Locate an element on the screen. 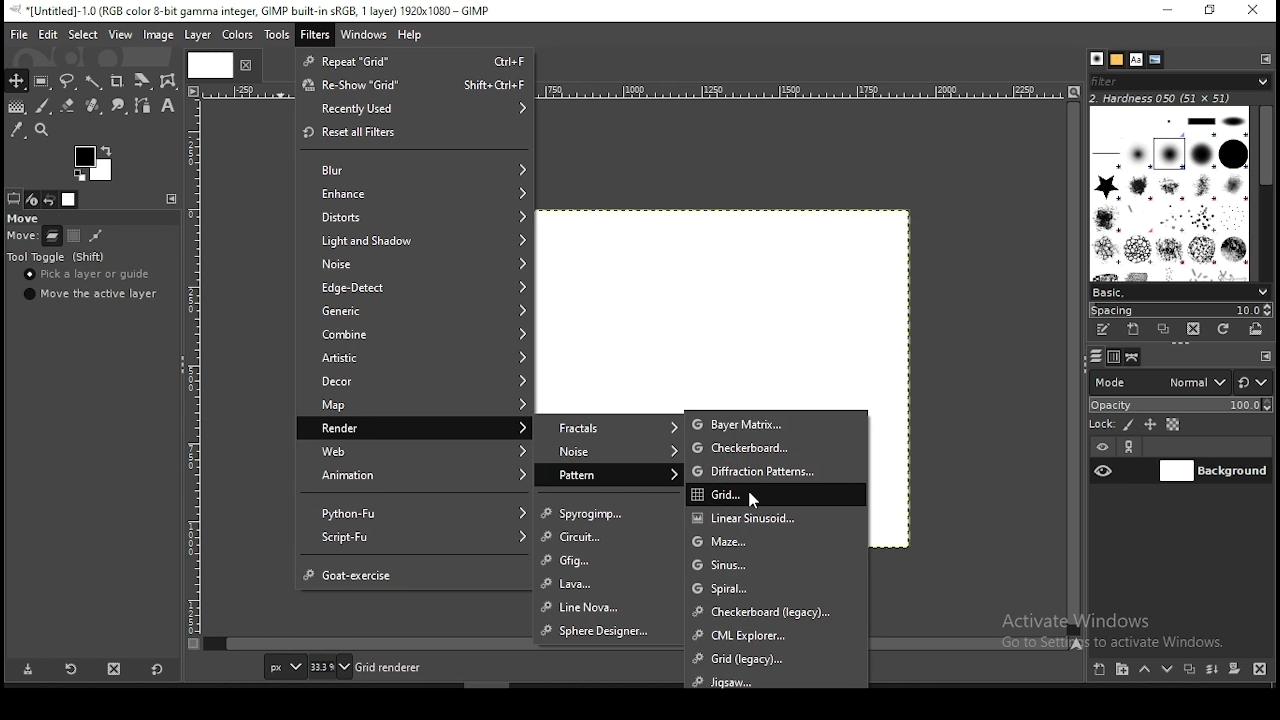 The image size is (1280, 720). background (19.3mb) is located at coordinates (410, 666).